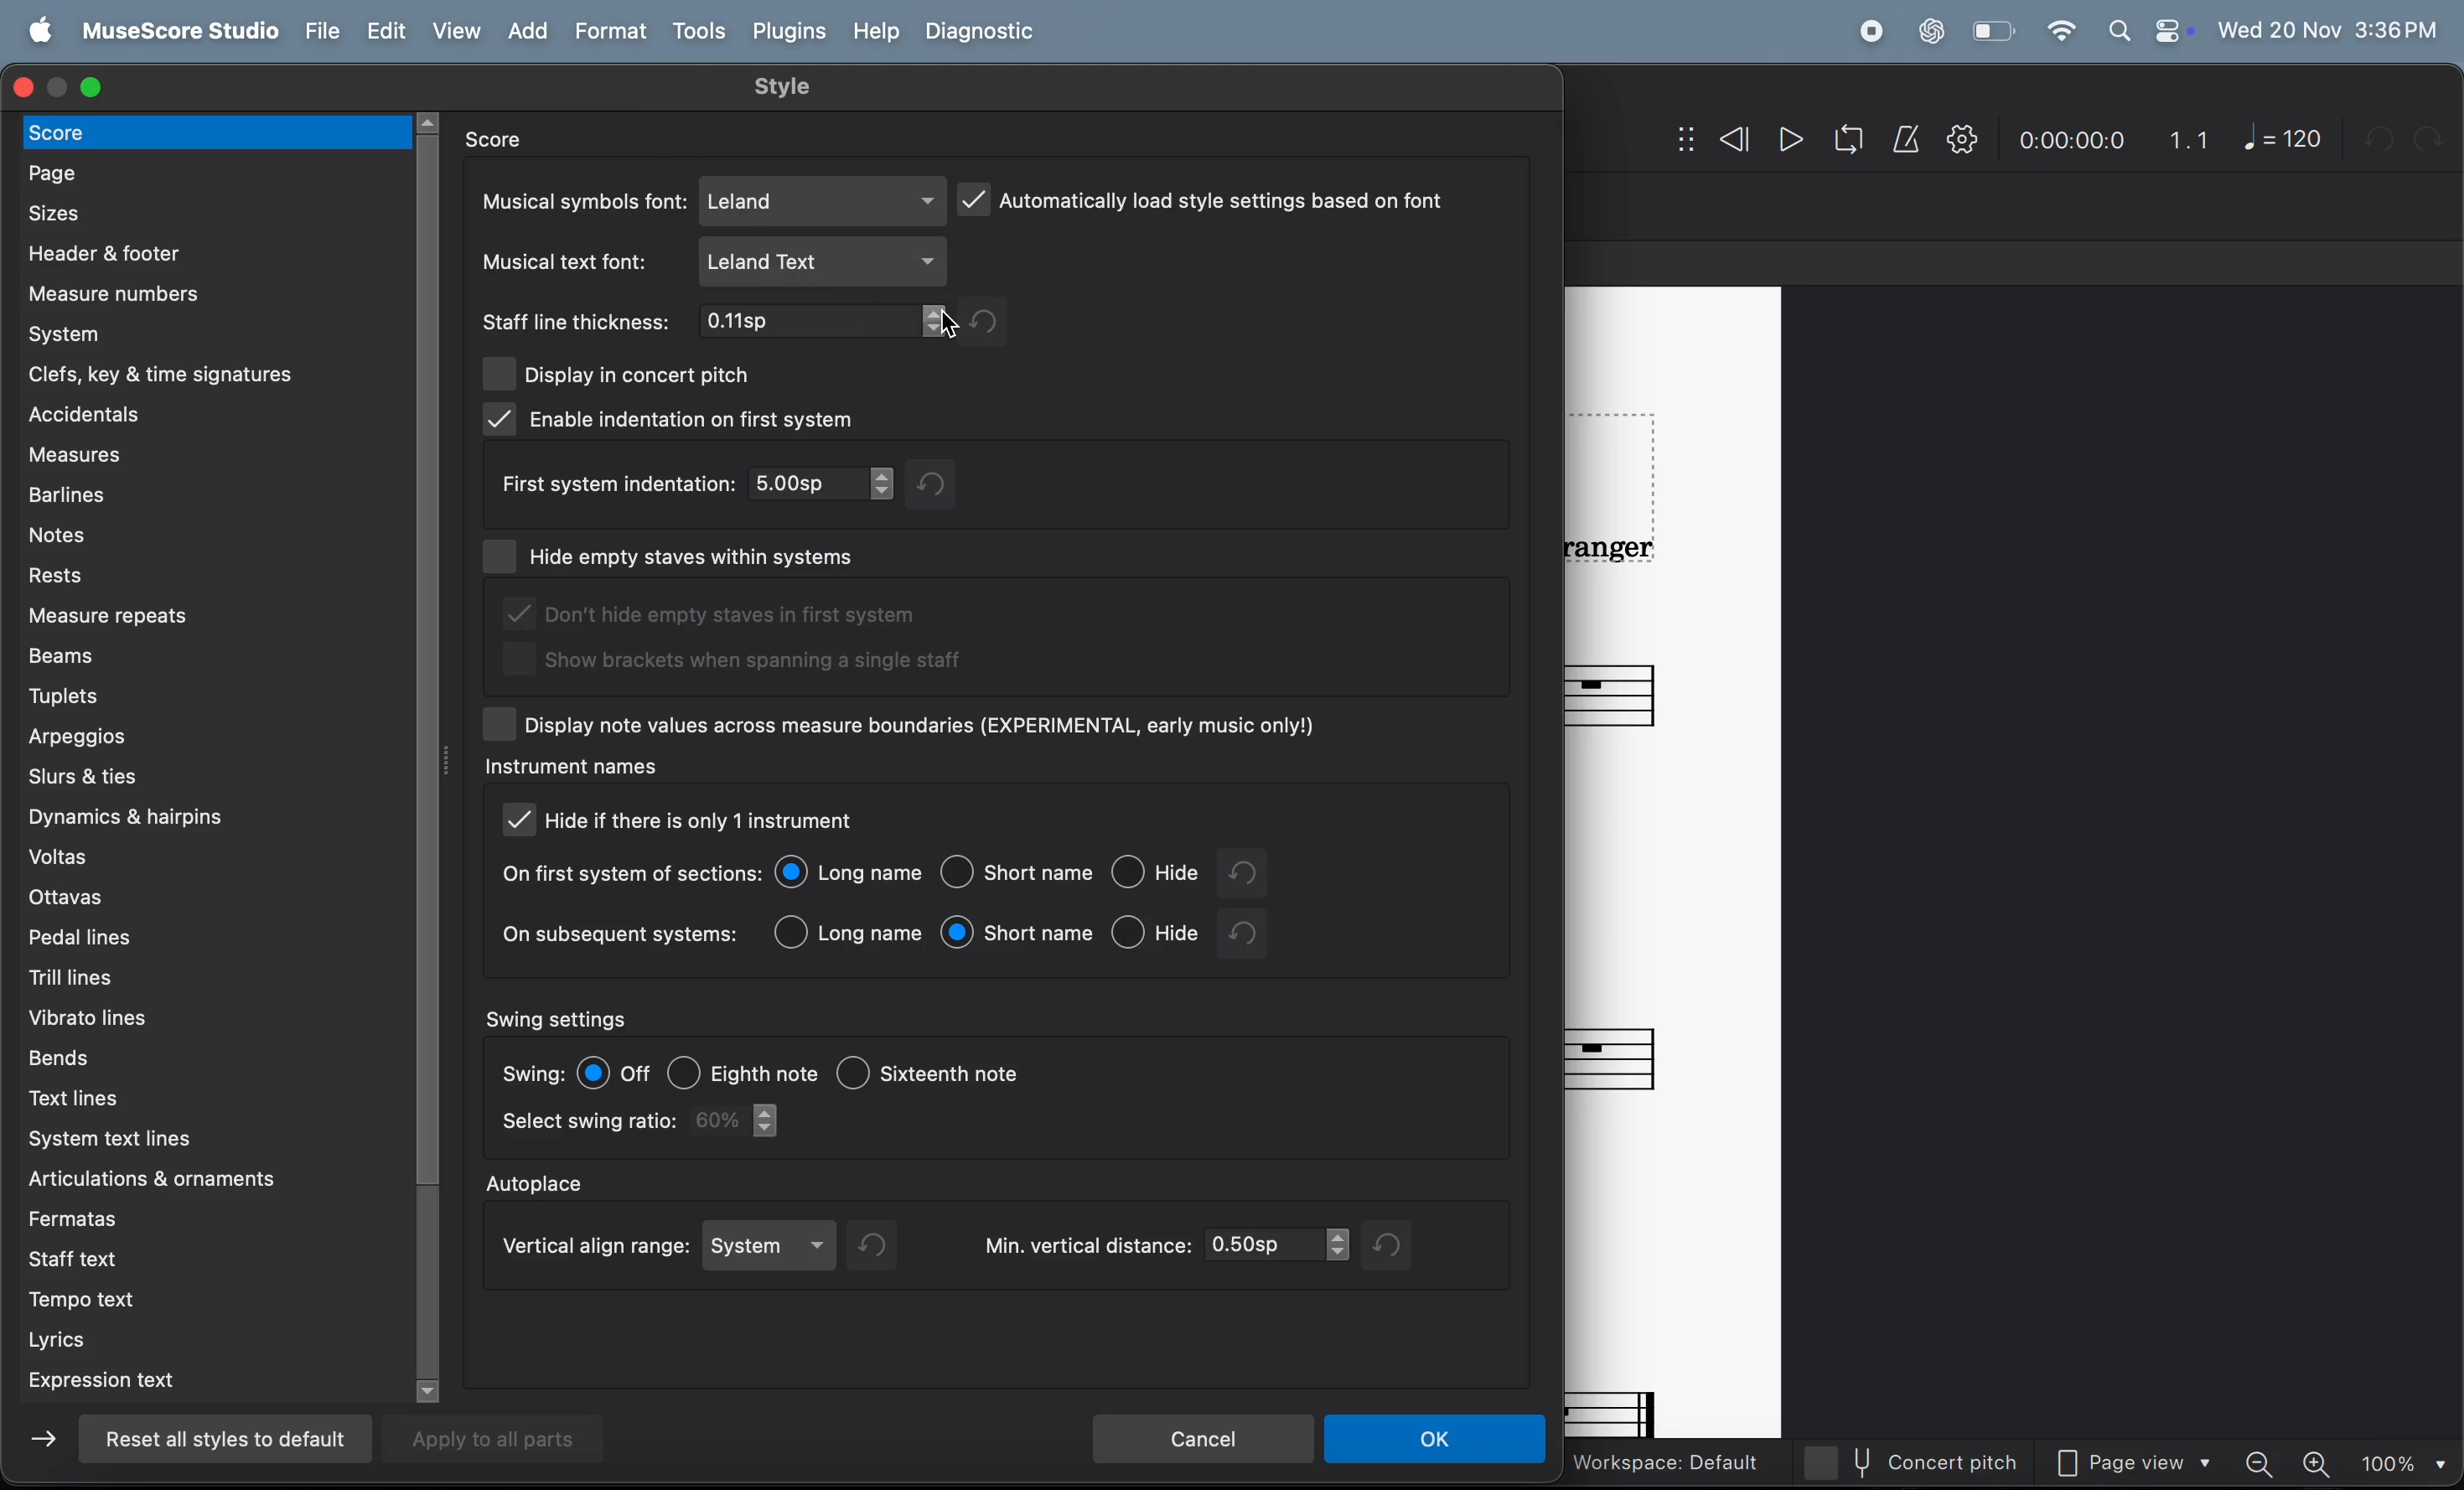  What do you see at coordinates (989, 321) in the screenshot?
I see `redo` at bounding box center [989, 321].